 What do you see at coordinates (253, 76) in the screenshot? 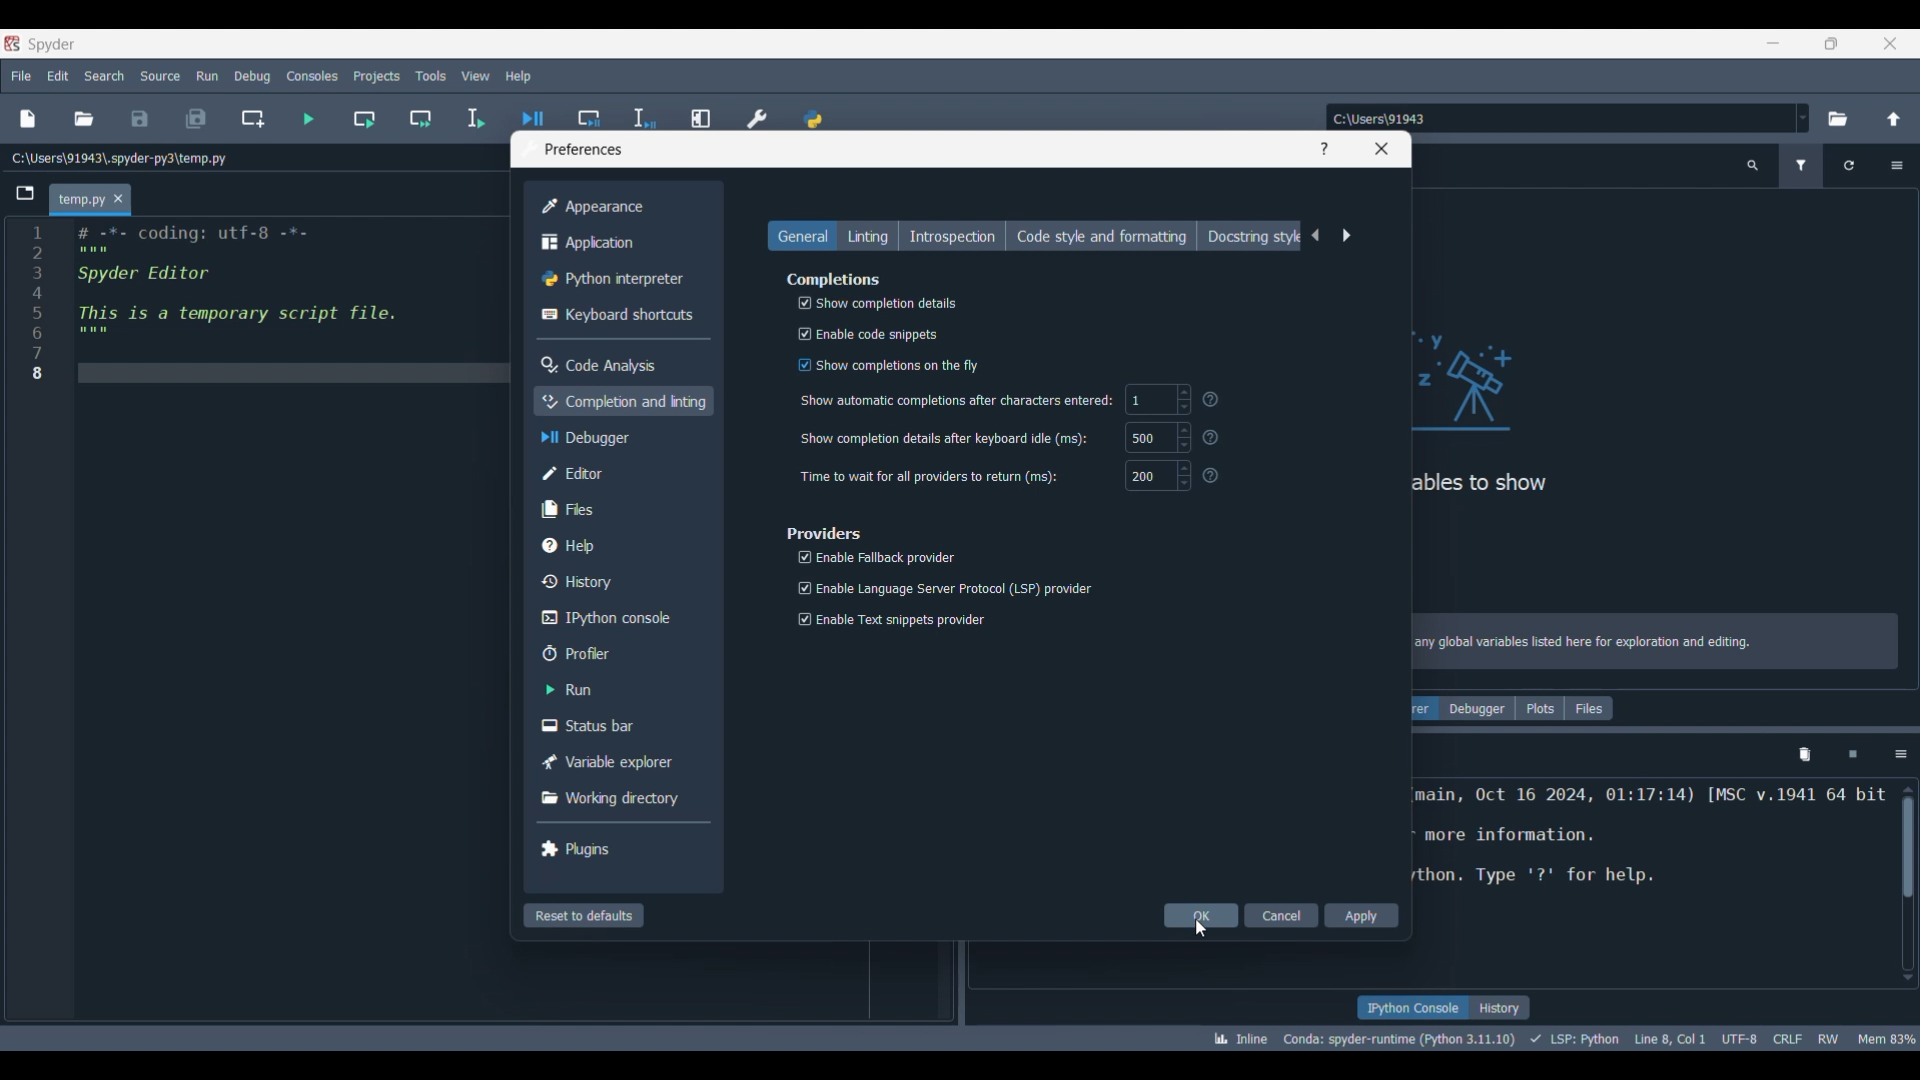
I see `Debug menu` at bounding box center [253, 76].